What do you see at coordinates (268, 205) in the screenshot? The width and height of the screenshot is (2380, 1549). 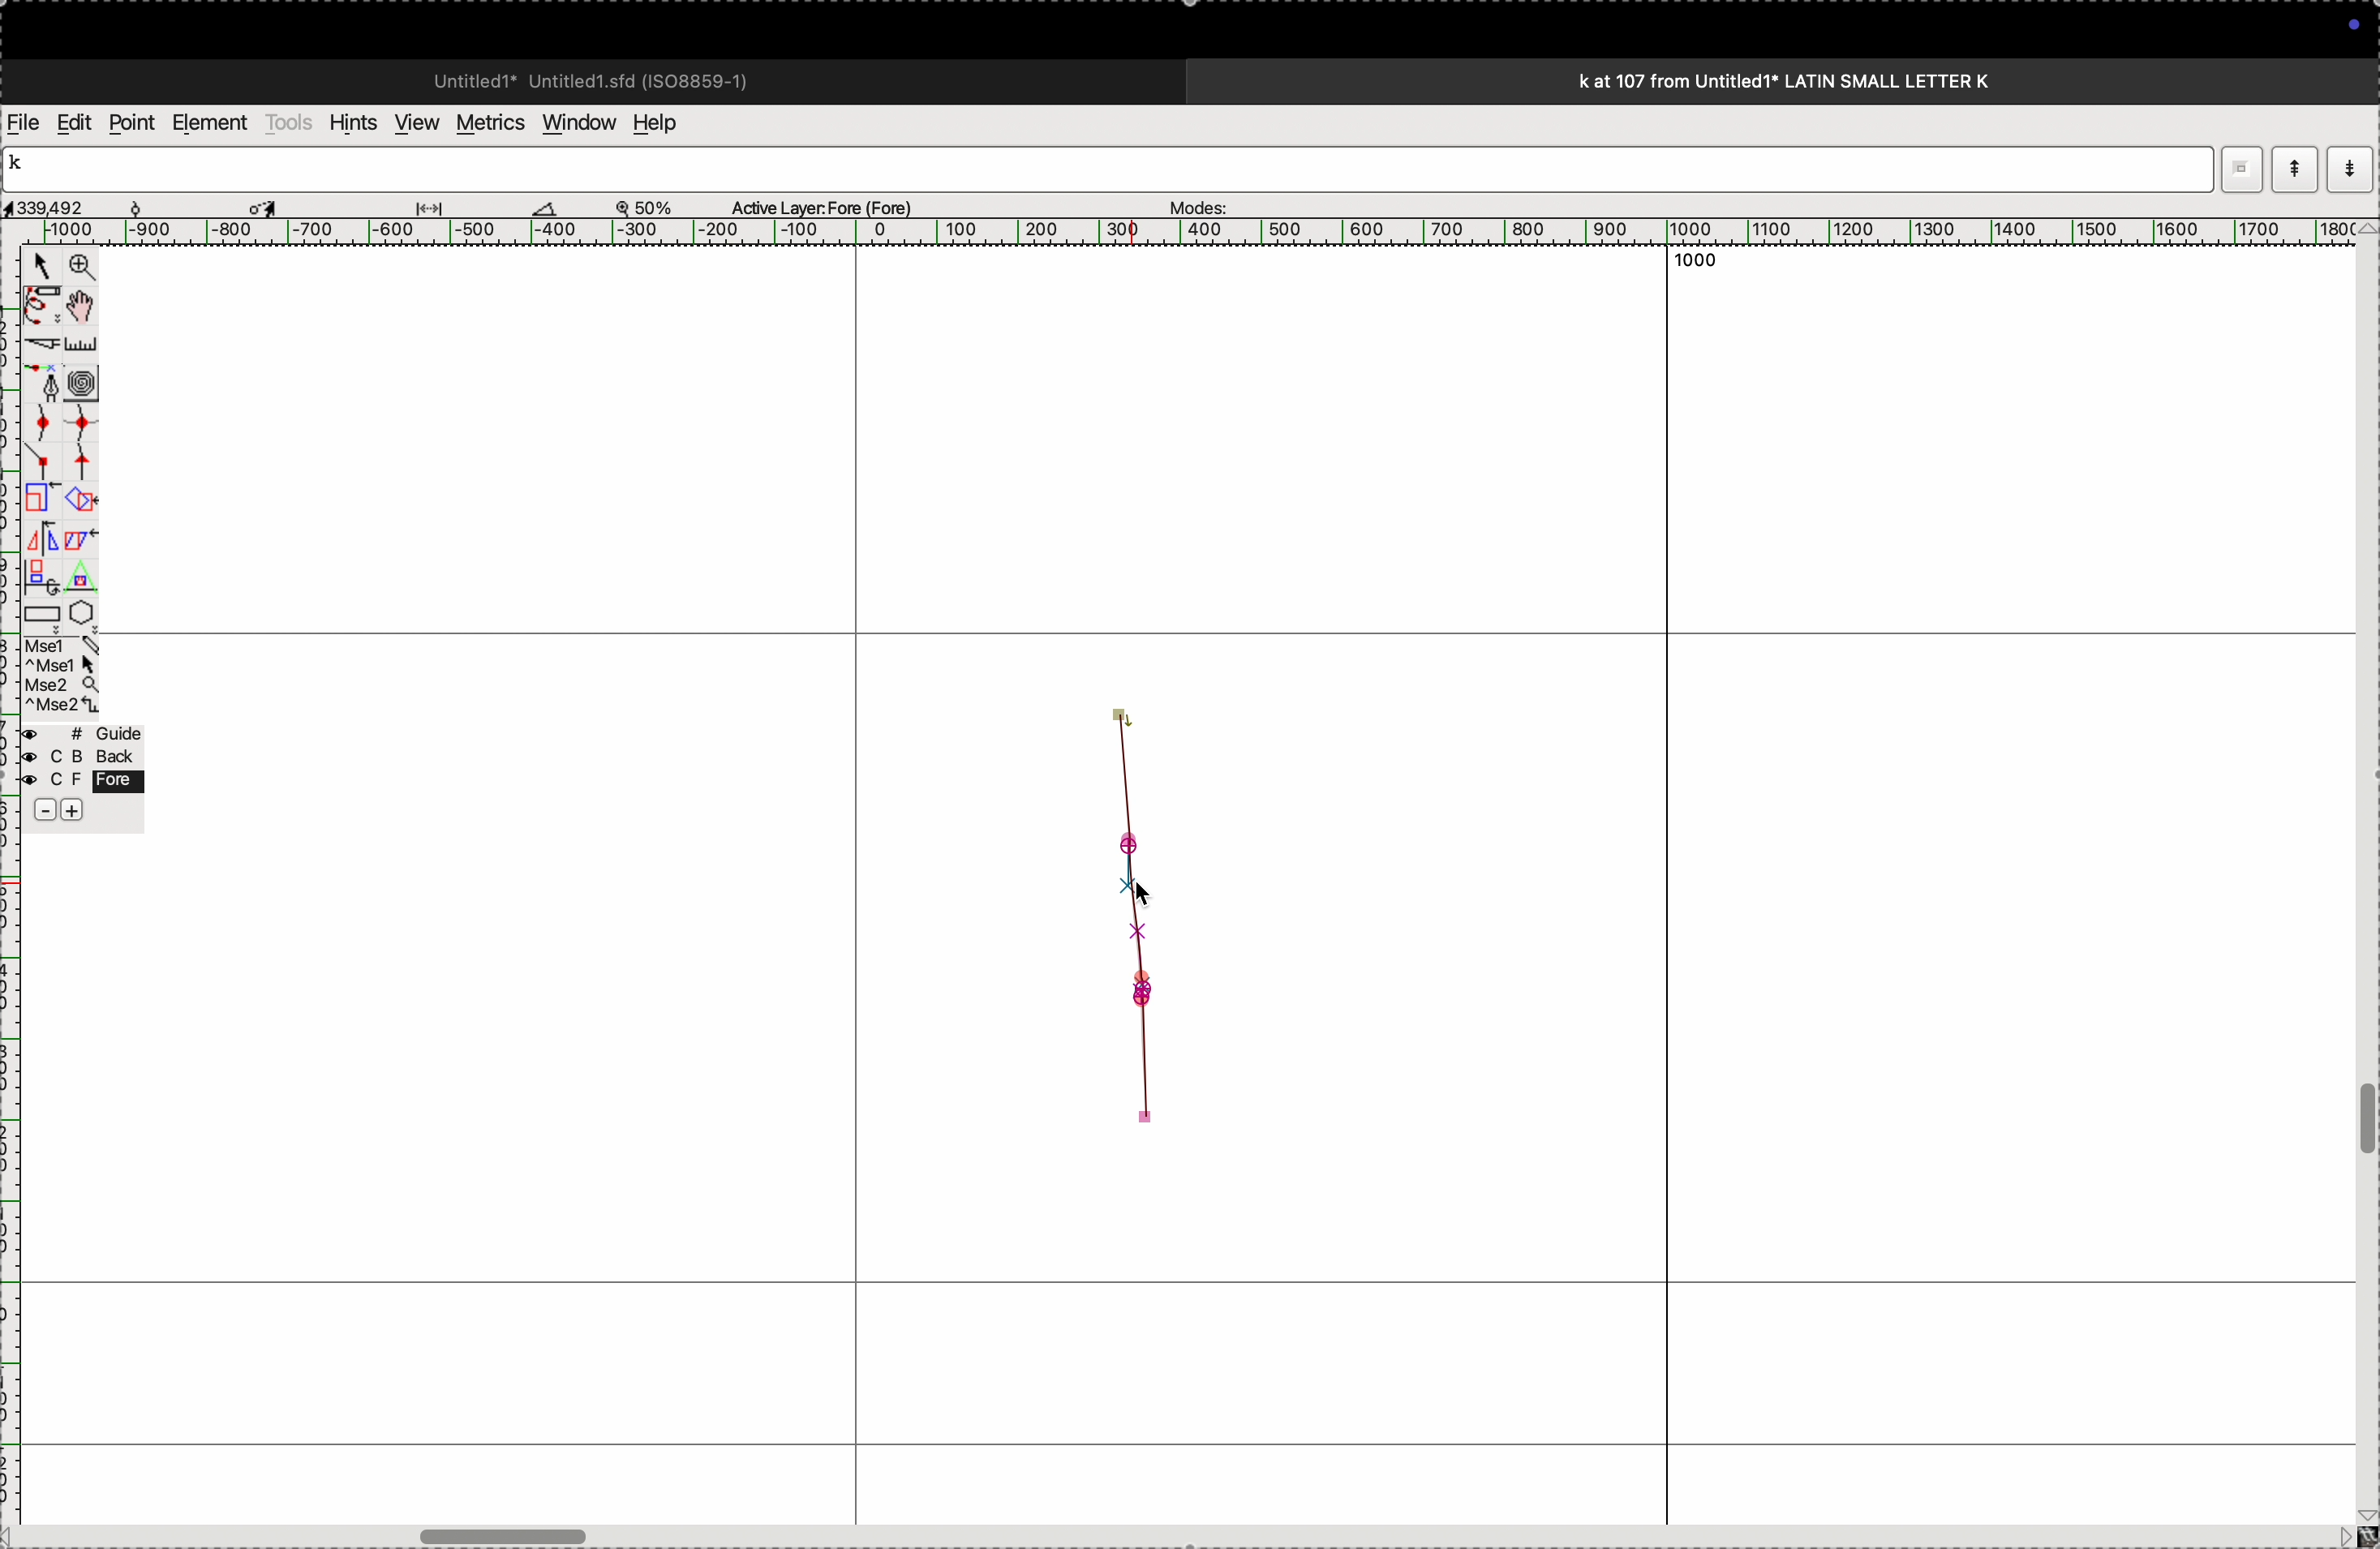 I see `cursor` at bounding box center [268, 205].